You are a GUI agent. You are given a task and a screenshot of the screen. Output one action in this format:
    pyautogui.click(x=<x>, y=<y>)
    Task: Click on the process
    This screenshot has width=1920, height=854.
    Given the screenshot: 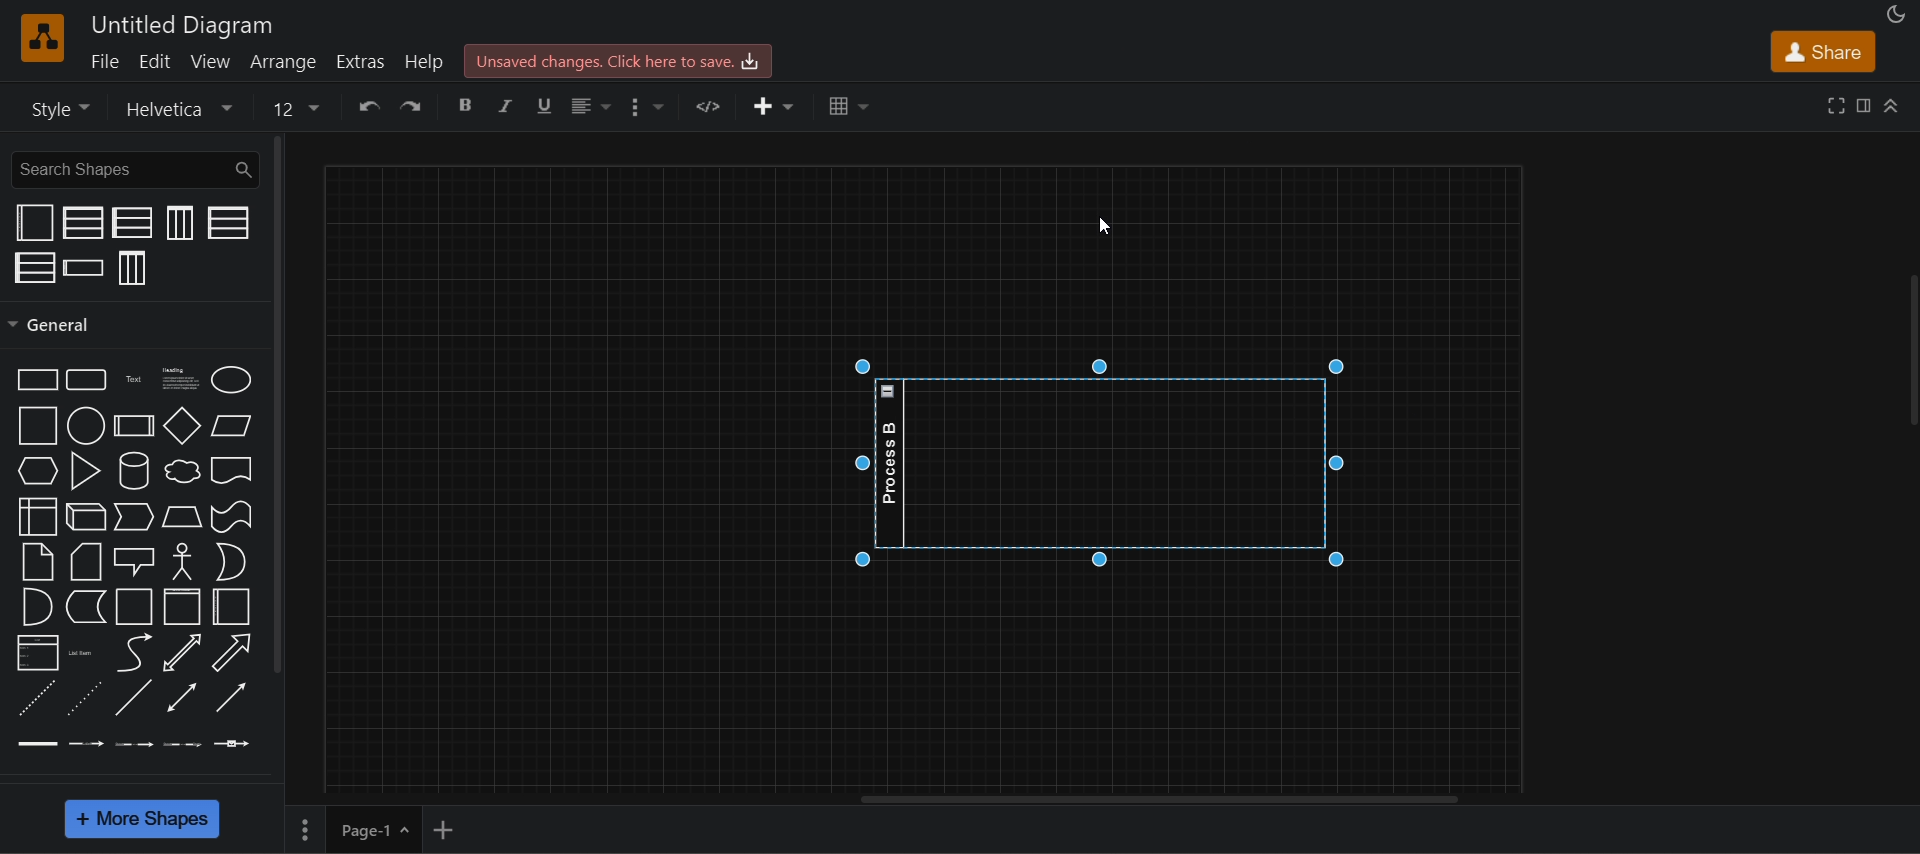 What is the action you would take?
    pyautogui.click(x=133, y=426)
    